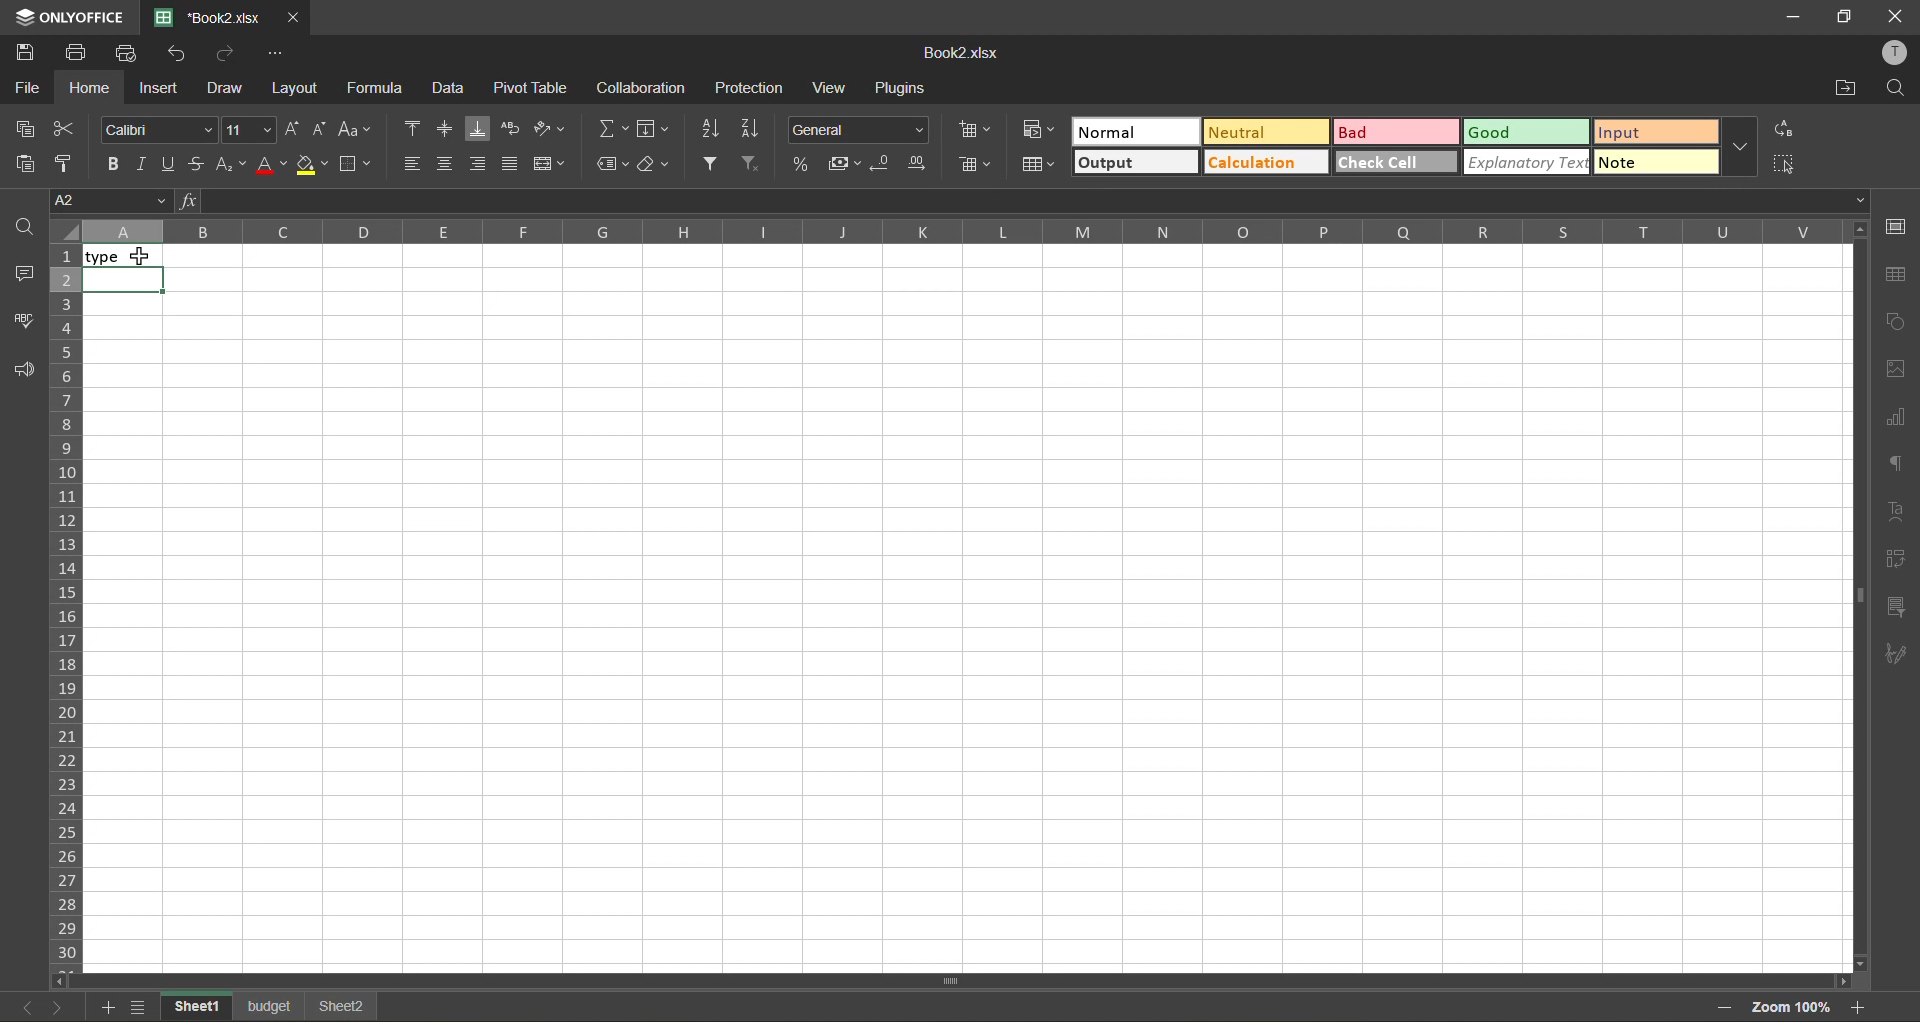  What do you see at coordinates (143, 164) in the screenshot?
I see `italic` at bounding box center [143, 164].